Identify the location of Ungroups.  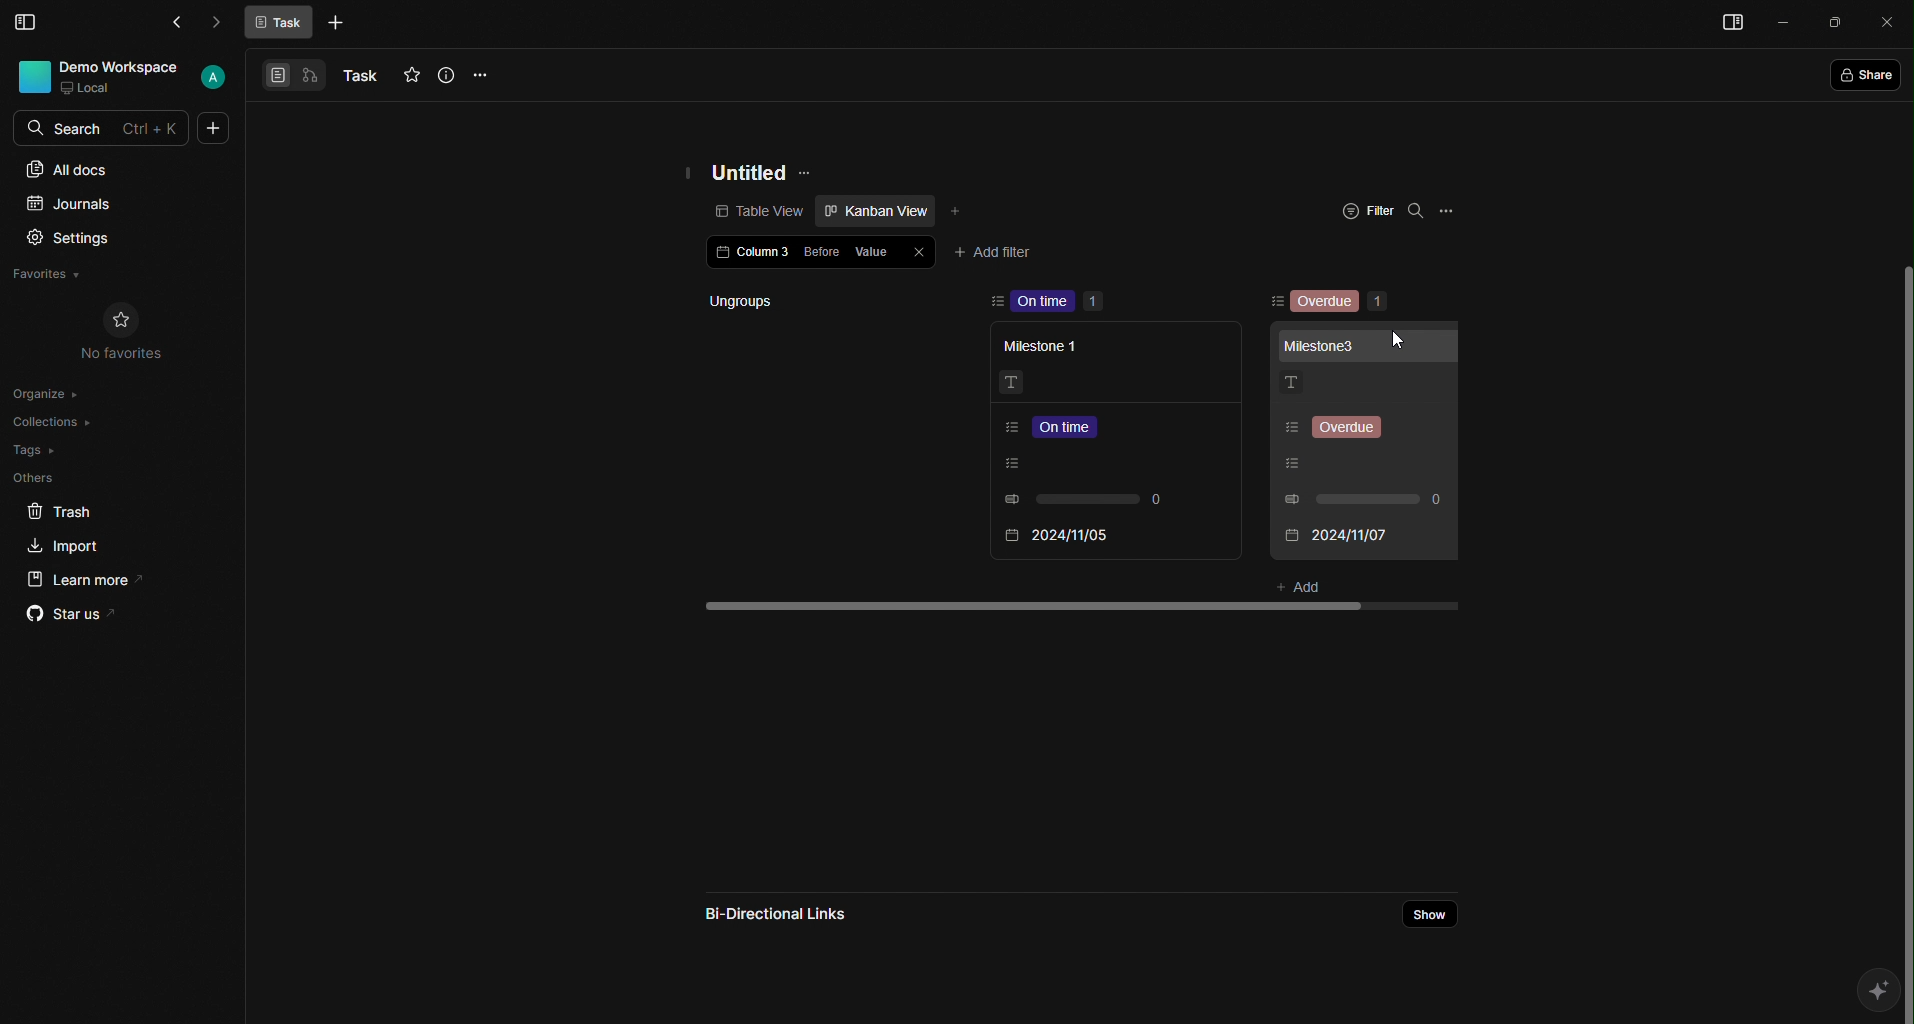
(794, 301).